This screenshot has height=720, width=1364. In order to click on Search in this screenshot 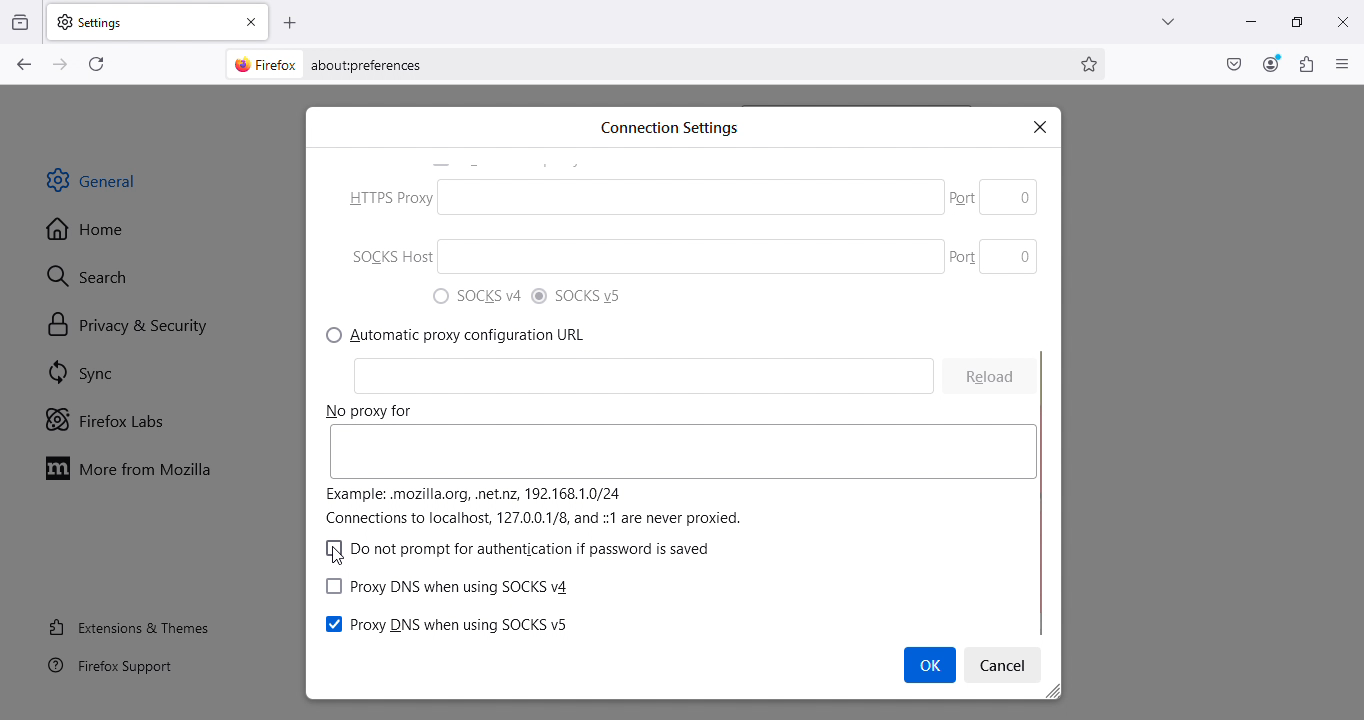, I will do `click(99, 273)`.